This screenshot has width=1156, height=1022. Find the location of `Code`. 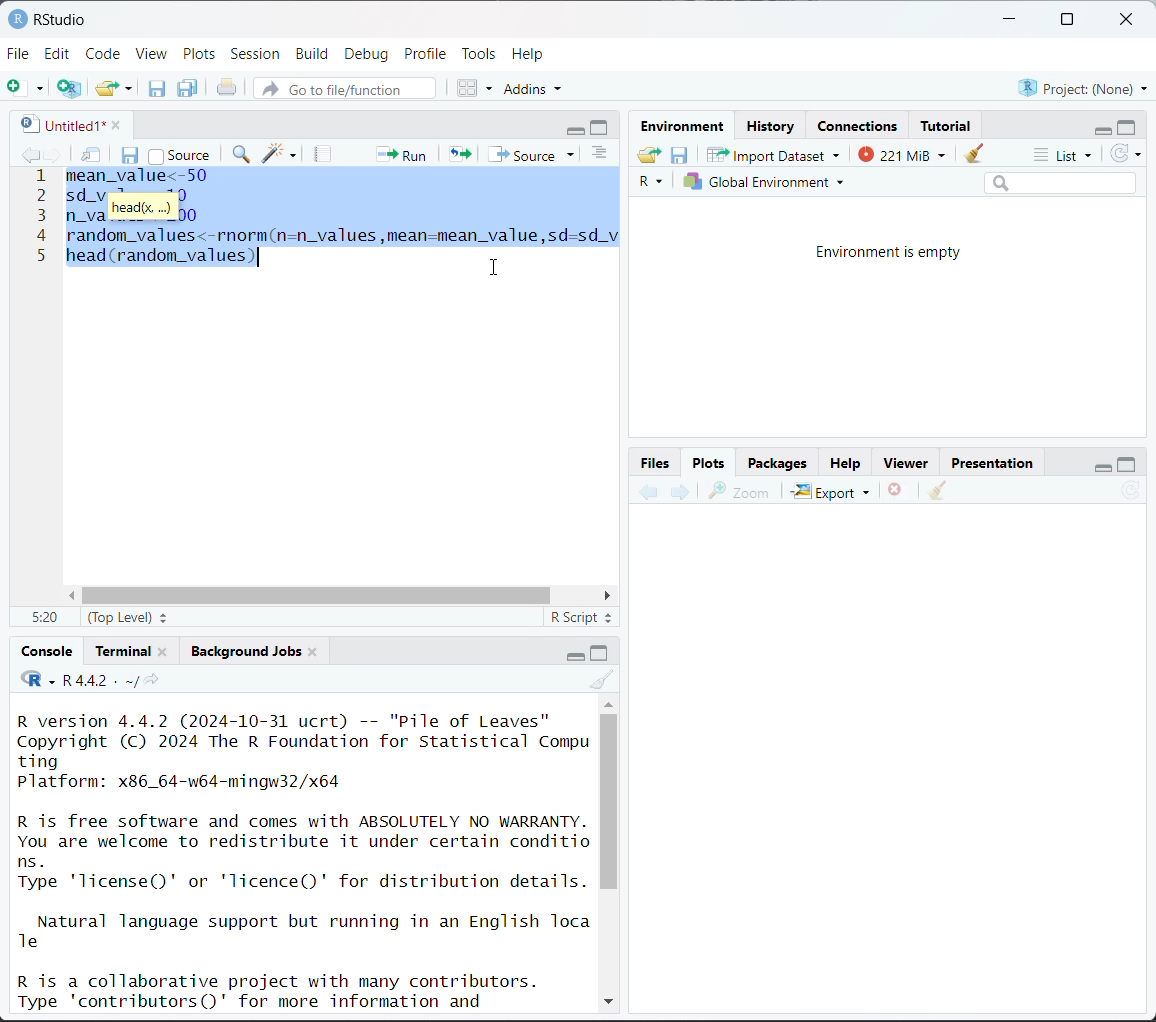

Code is located at coordinates (105, 52).